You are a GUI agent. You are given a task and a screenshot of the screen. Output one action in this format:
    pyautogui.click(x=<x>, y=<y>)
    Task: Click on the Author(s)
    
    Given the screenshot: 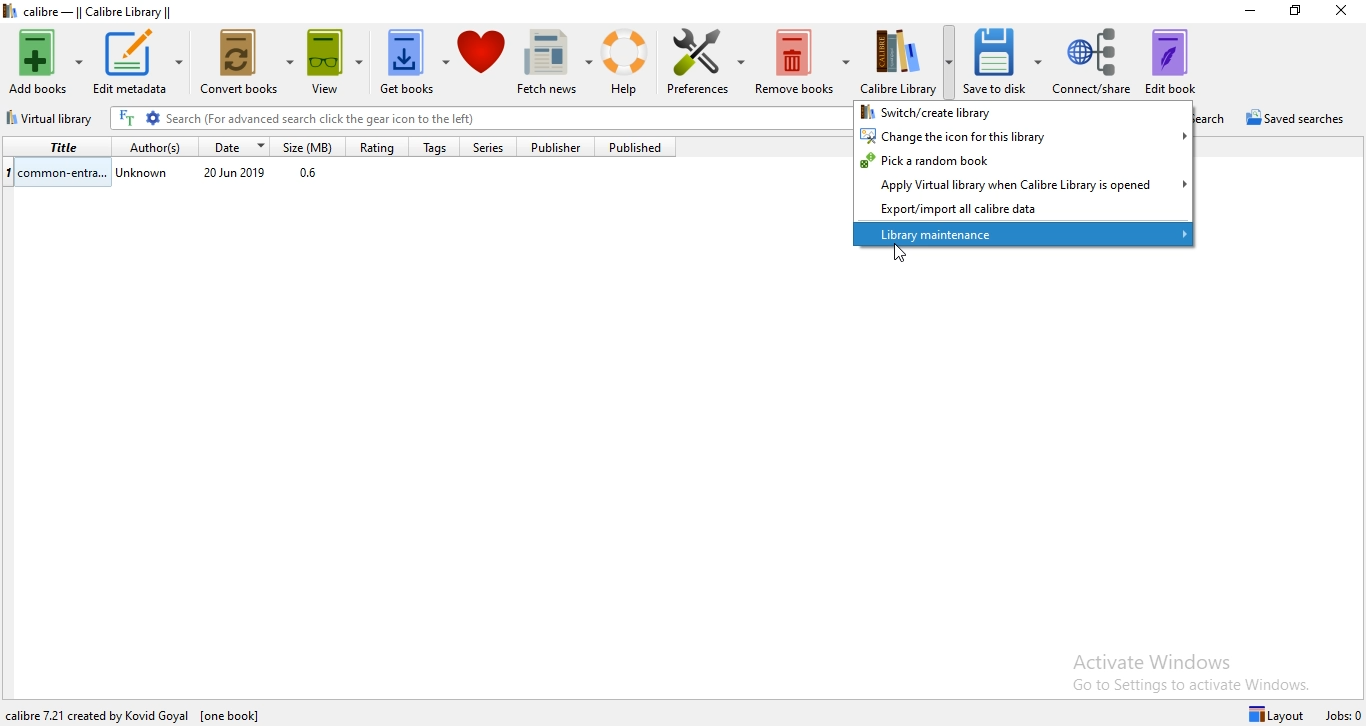 What is the action you would take?
    pyautogui.click(x=150, y=146)
    